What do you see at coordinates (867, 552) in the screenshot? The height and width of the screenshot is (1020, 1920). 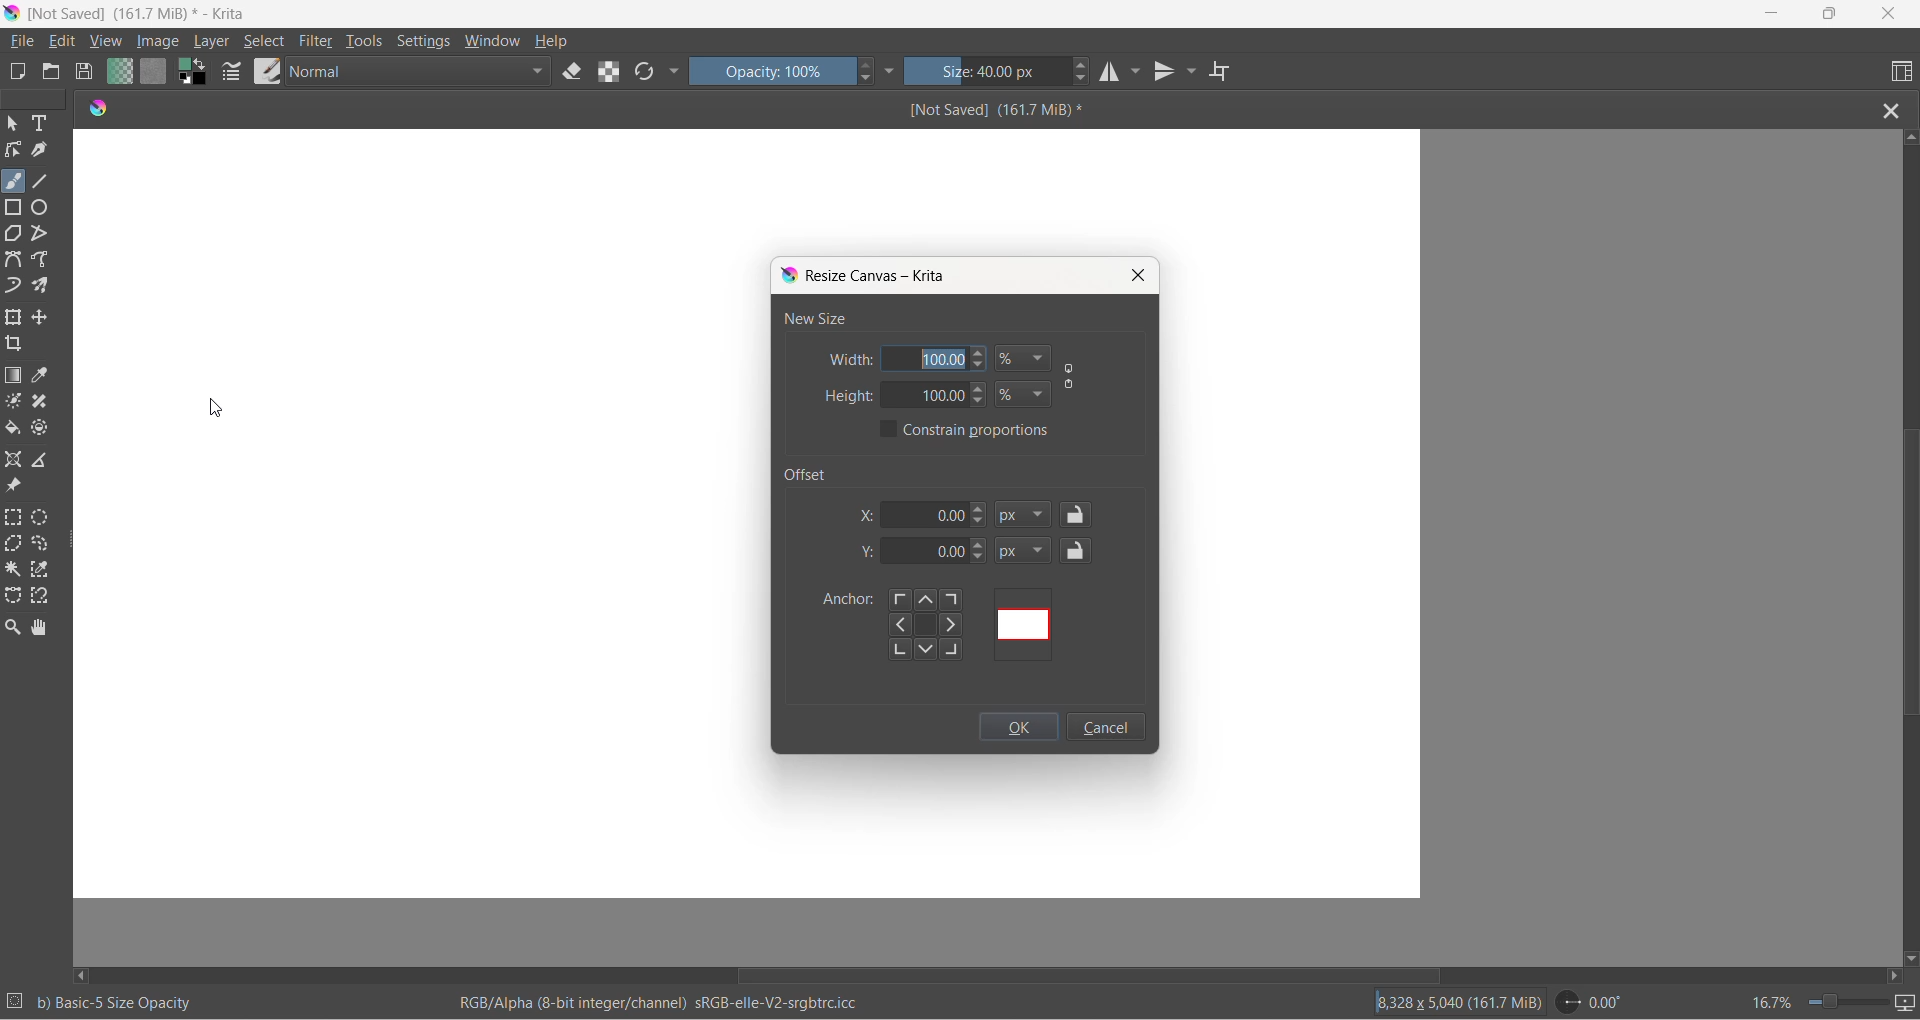 I see `` at bounding box center [867, 552].